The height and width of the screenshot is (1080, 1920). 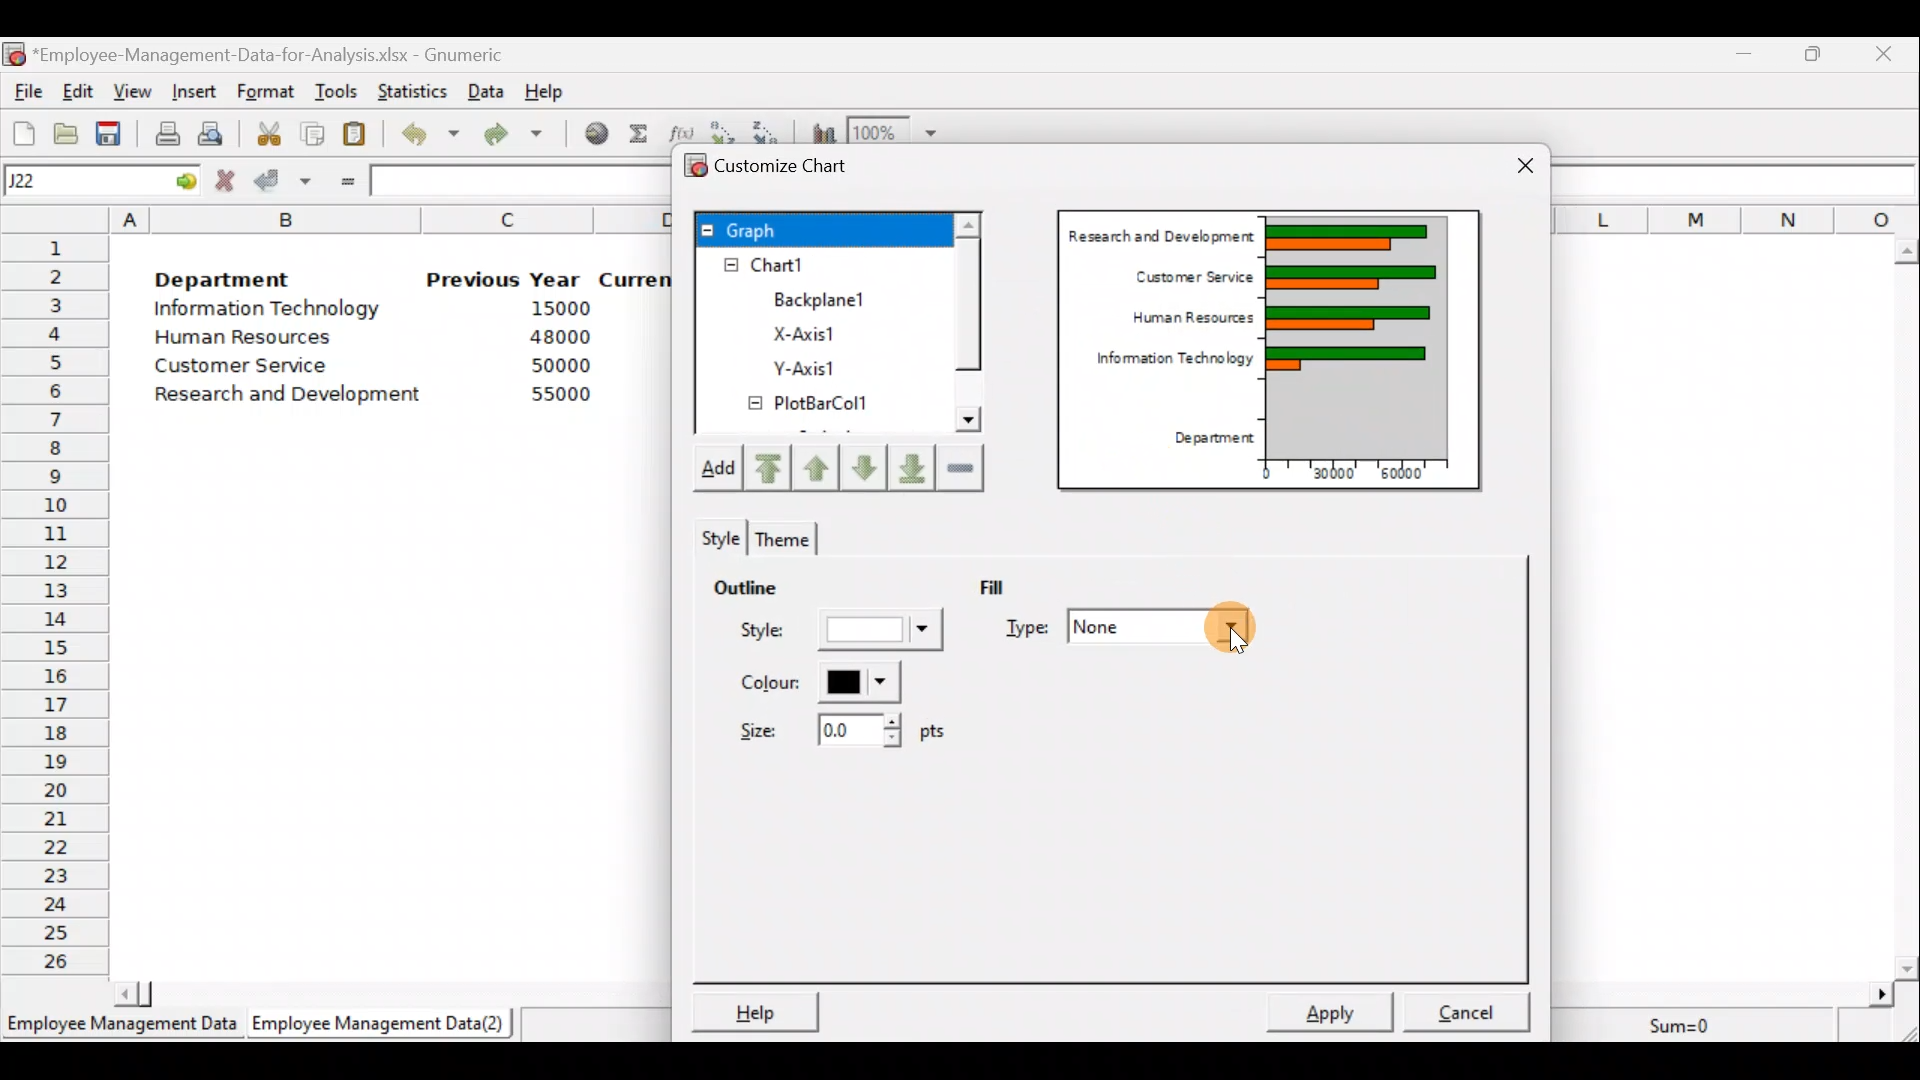 I want to click on Type, so click(x=1129, y=624).